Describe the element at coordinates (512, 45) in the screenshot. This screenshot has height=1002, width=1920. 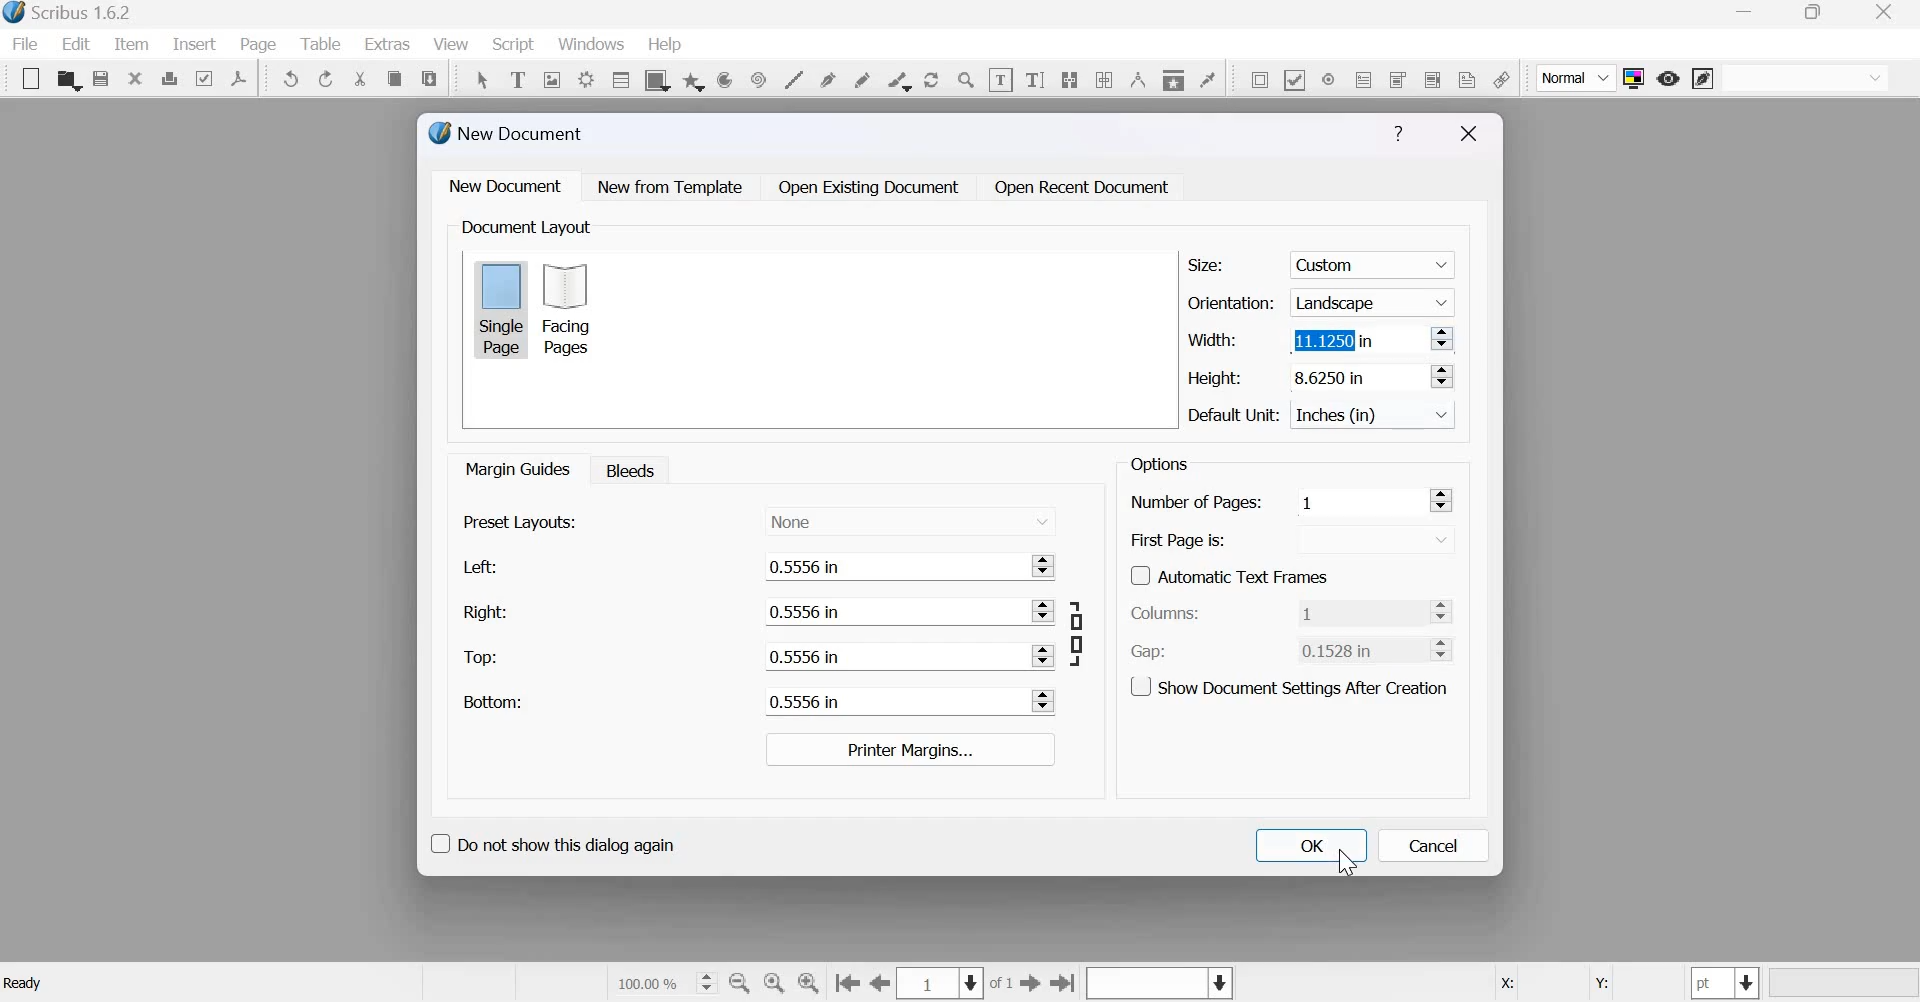
I see `Script` at that location.